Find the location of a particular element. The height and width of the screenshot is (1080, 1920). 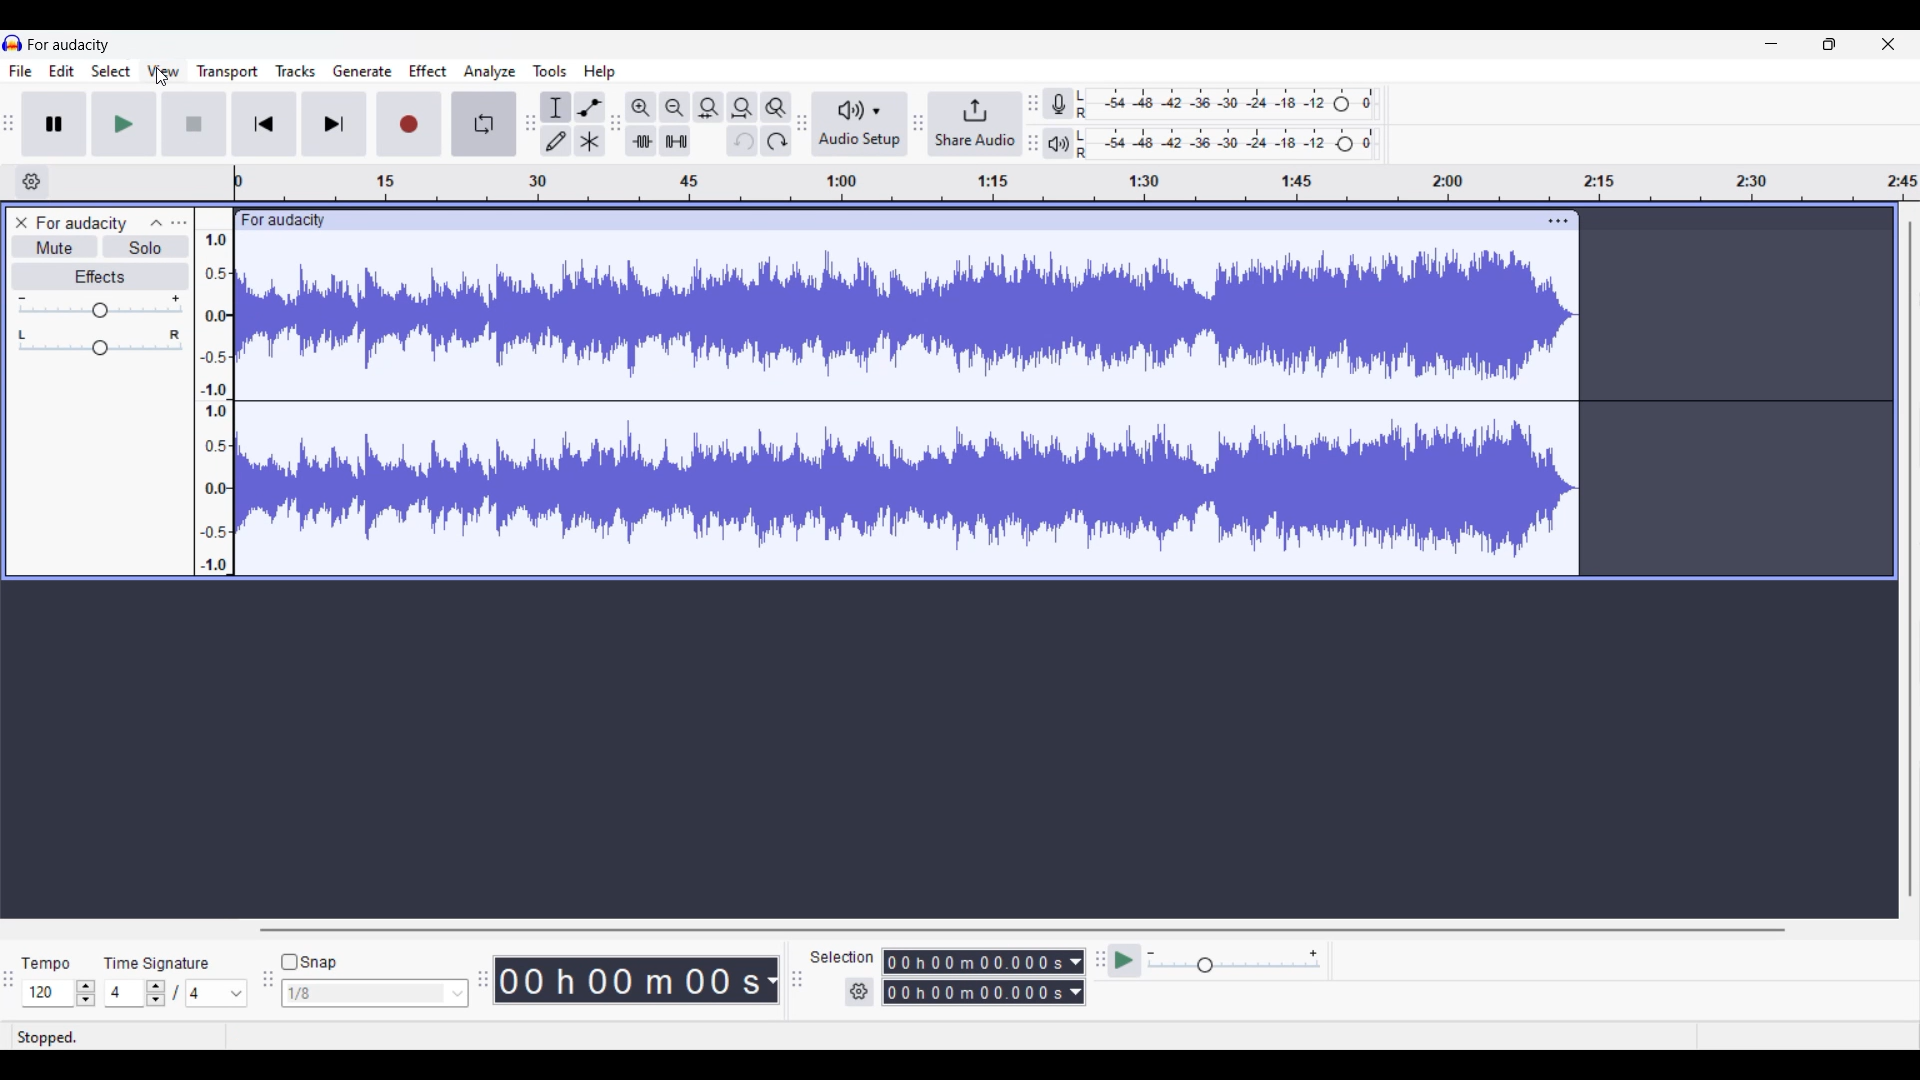

Skip/Select to end is located at coordinates (334, 124).